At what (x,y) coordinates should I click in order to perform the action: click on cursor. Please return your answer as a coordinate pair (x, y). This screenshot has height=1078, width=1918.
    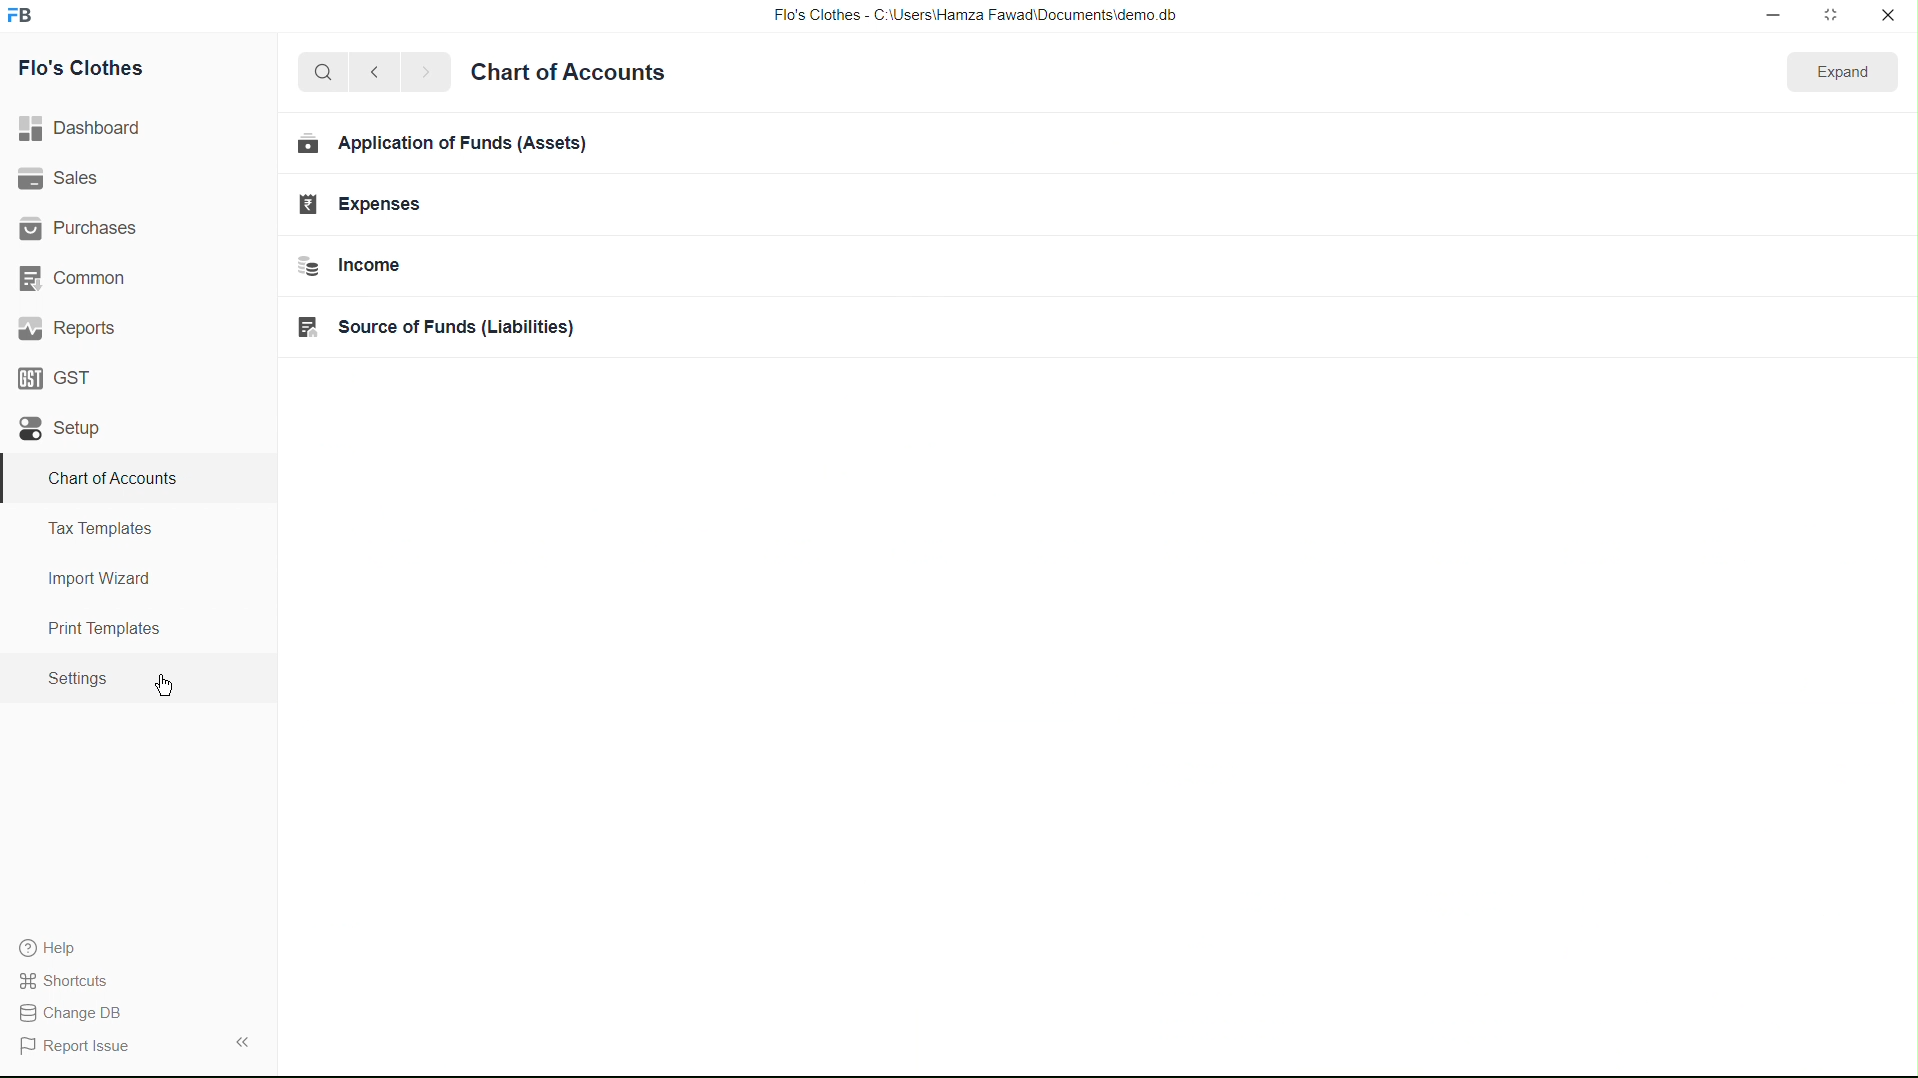
    Looking at the image, I should click on (161, 678).